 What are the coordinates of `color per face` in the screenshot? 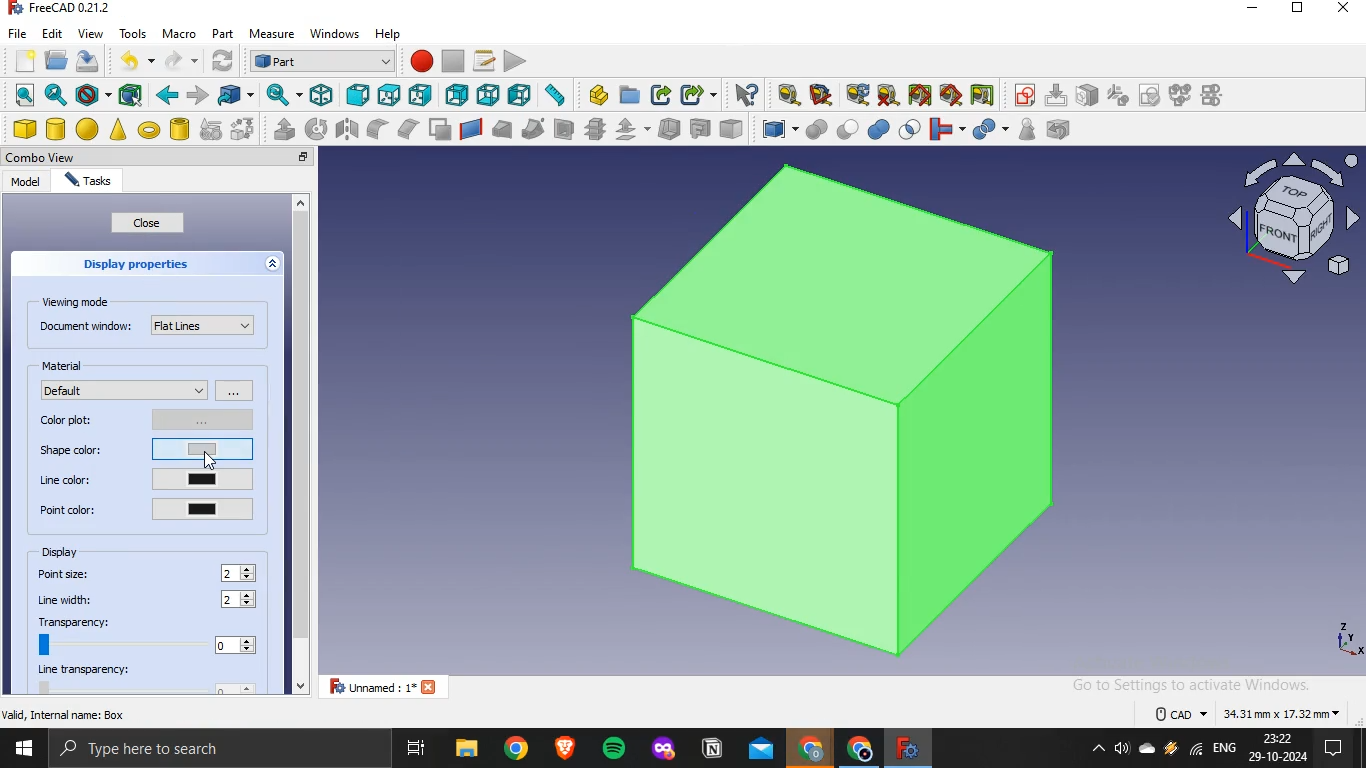 It's located at (731, 128).